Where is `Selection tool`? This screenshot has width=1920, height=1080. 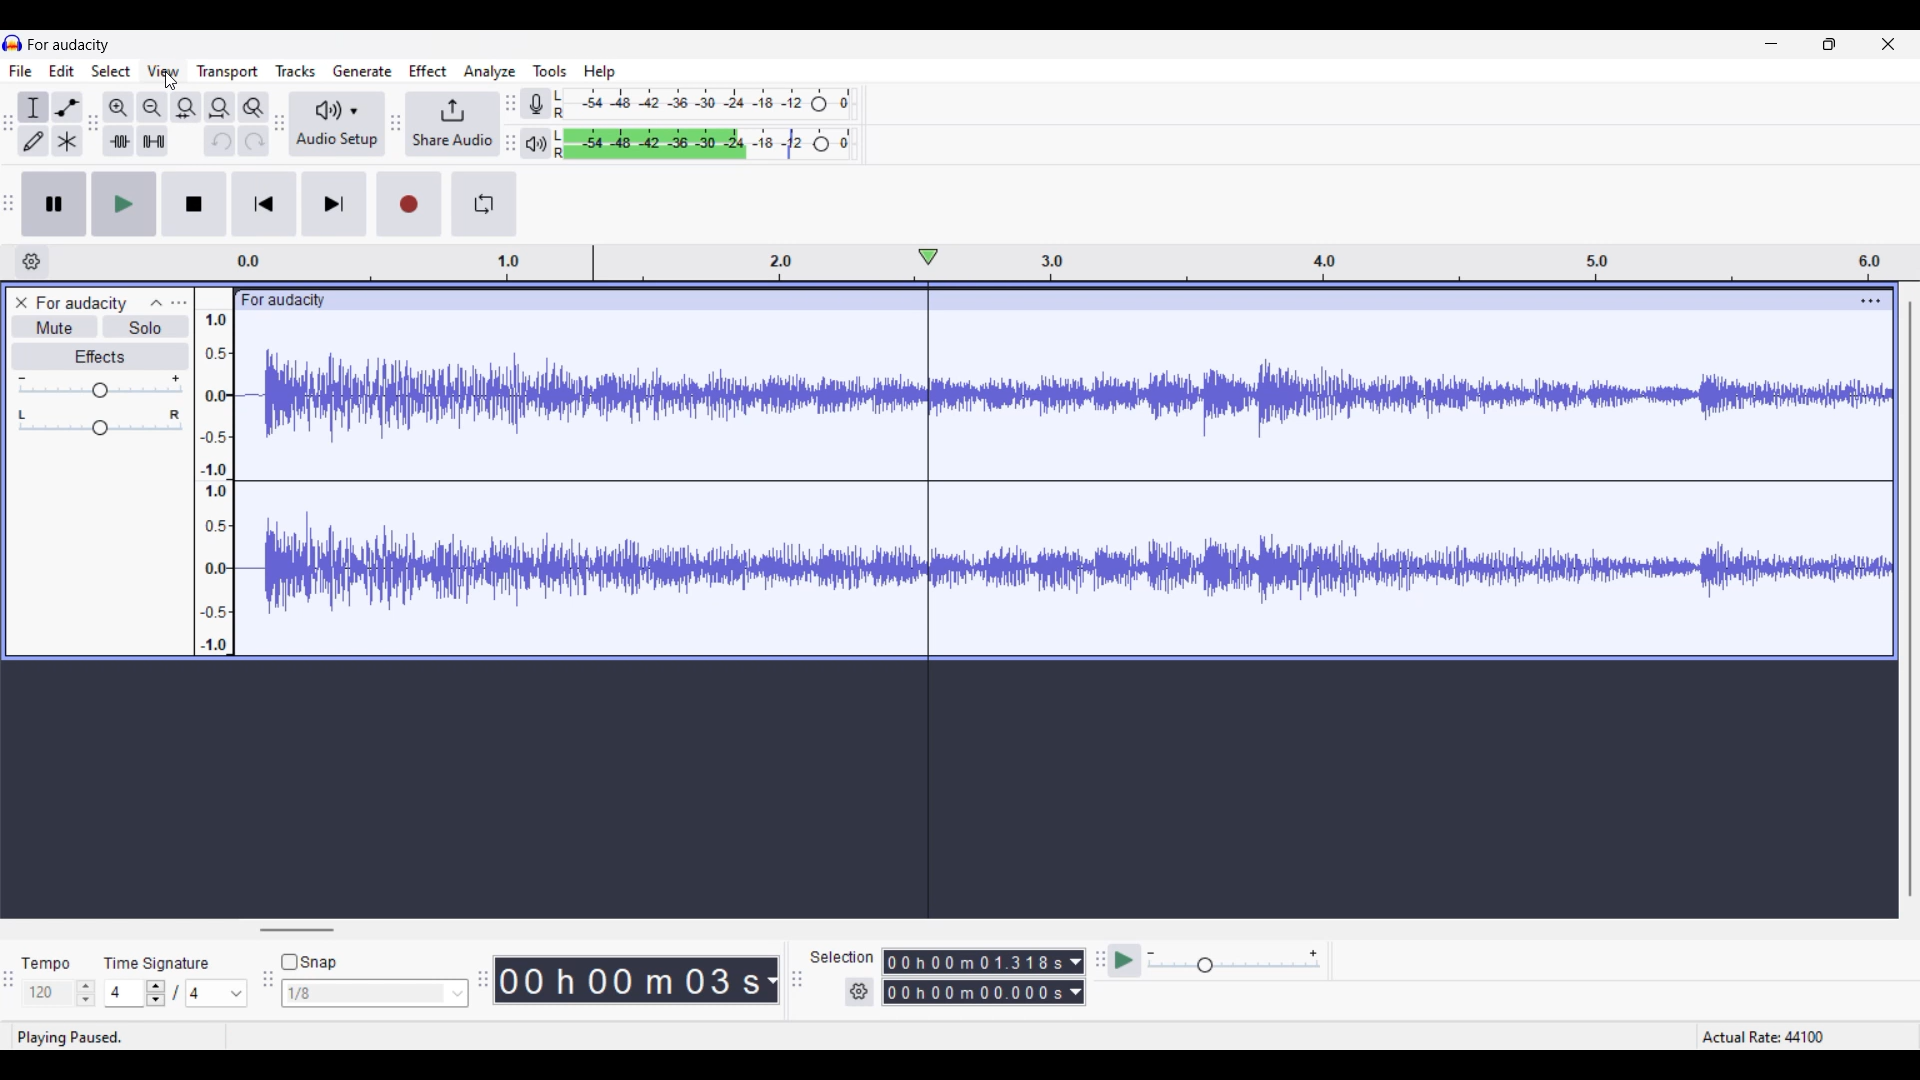 Selection tool is located at coordinates (33, 107).